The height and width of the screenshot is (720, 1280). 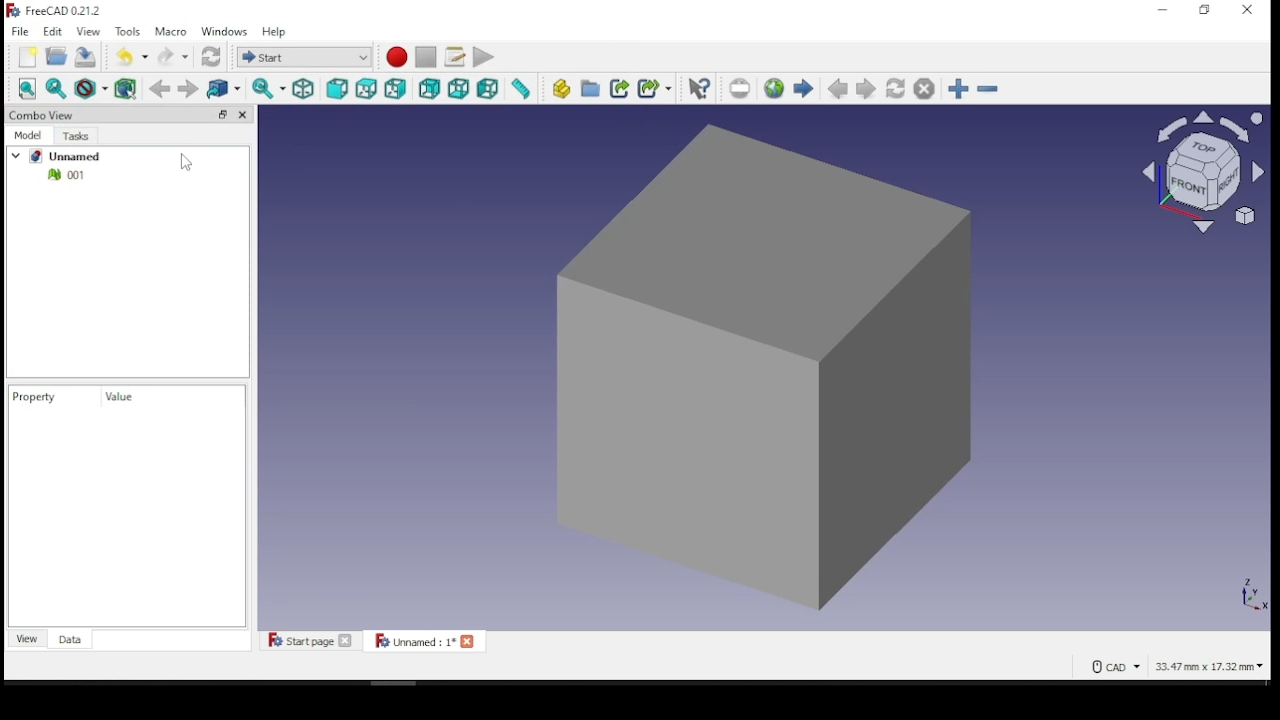 I want to click on start page, so click(x=803, y=88).